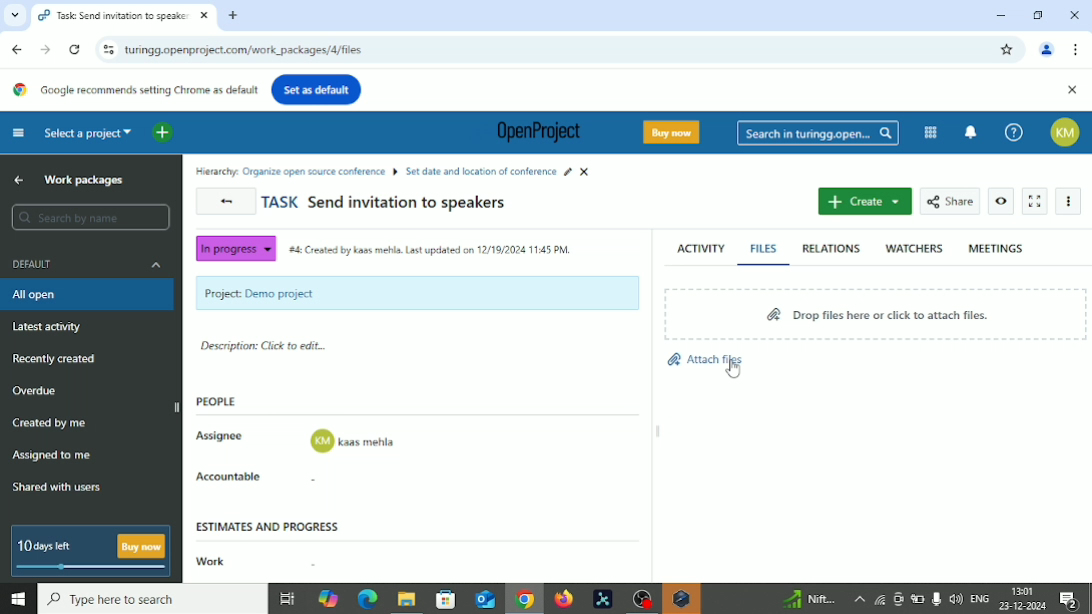 The width and height of the screenshot is (1092, 614). What do you see at coordinates (55, 360) in the screenshot?
I see `Recently created` at bounding box center [55, 360].